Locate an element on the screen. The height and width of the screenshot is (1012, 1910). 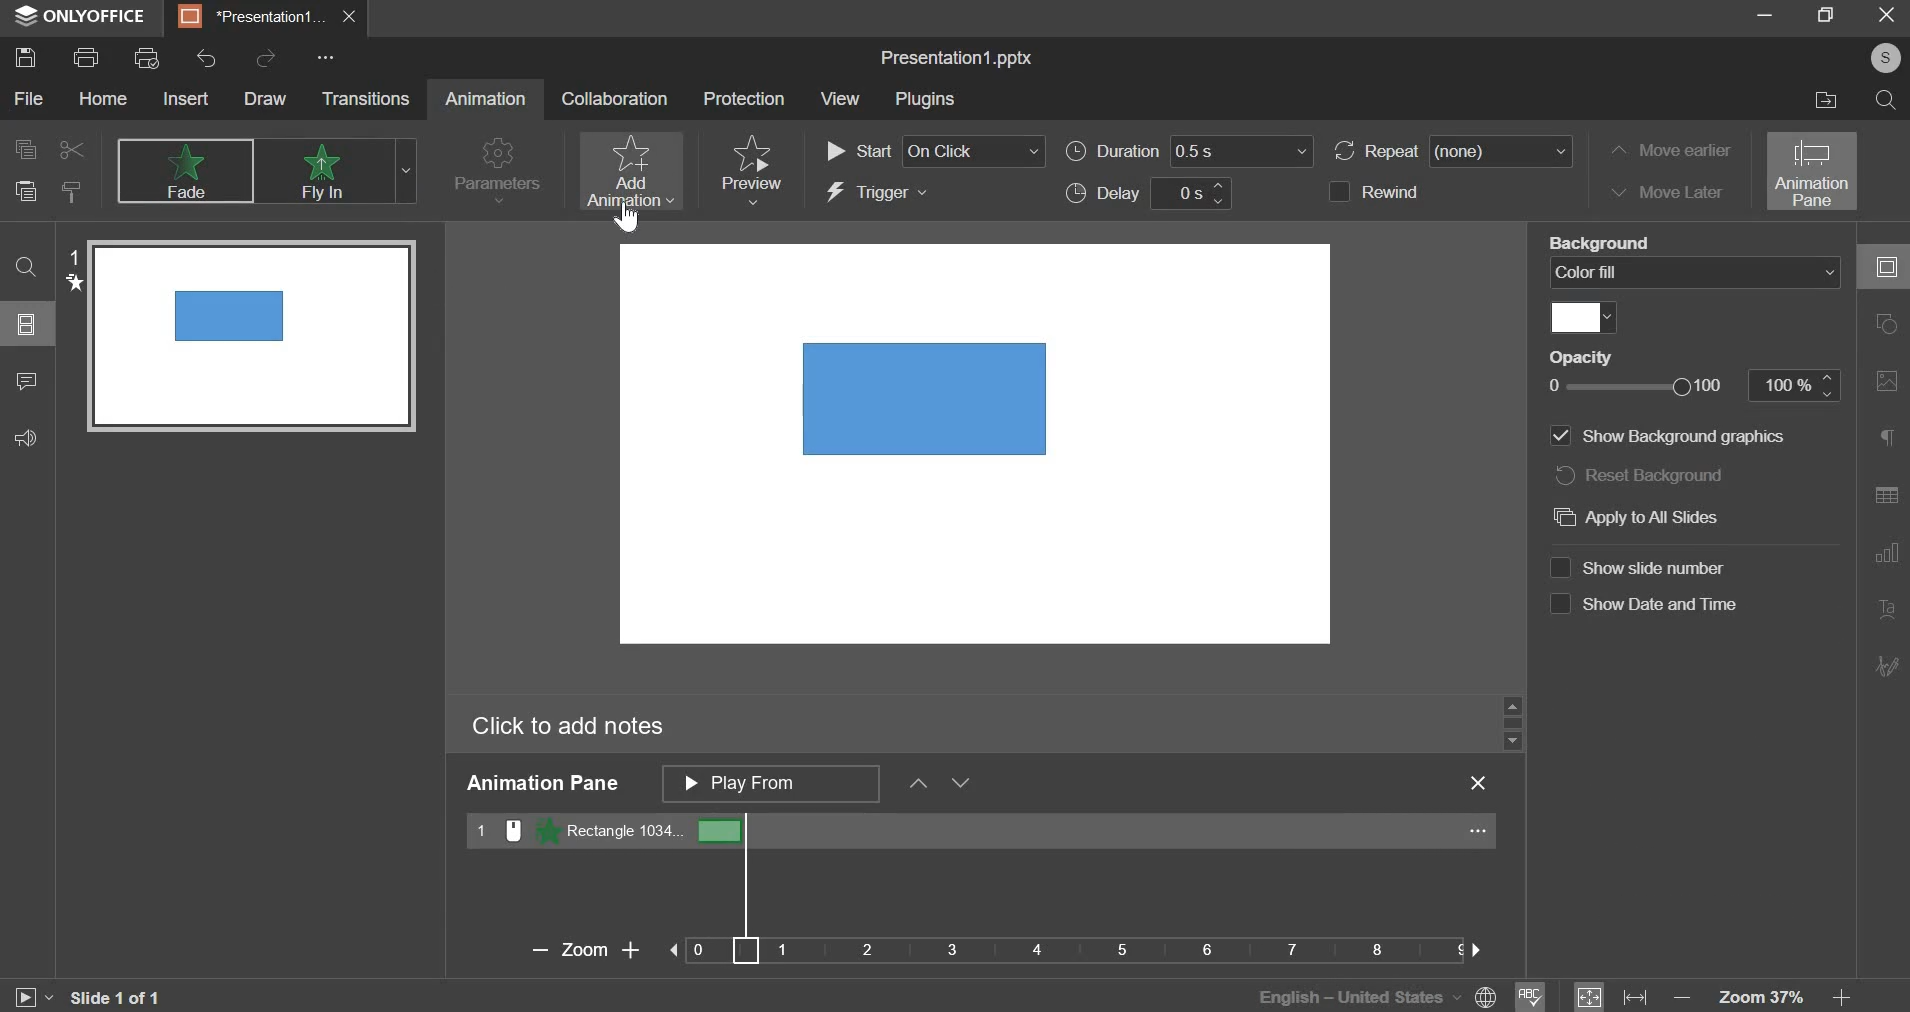
slides is located at coordinates (29, 324).